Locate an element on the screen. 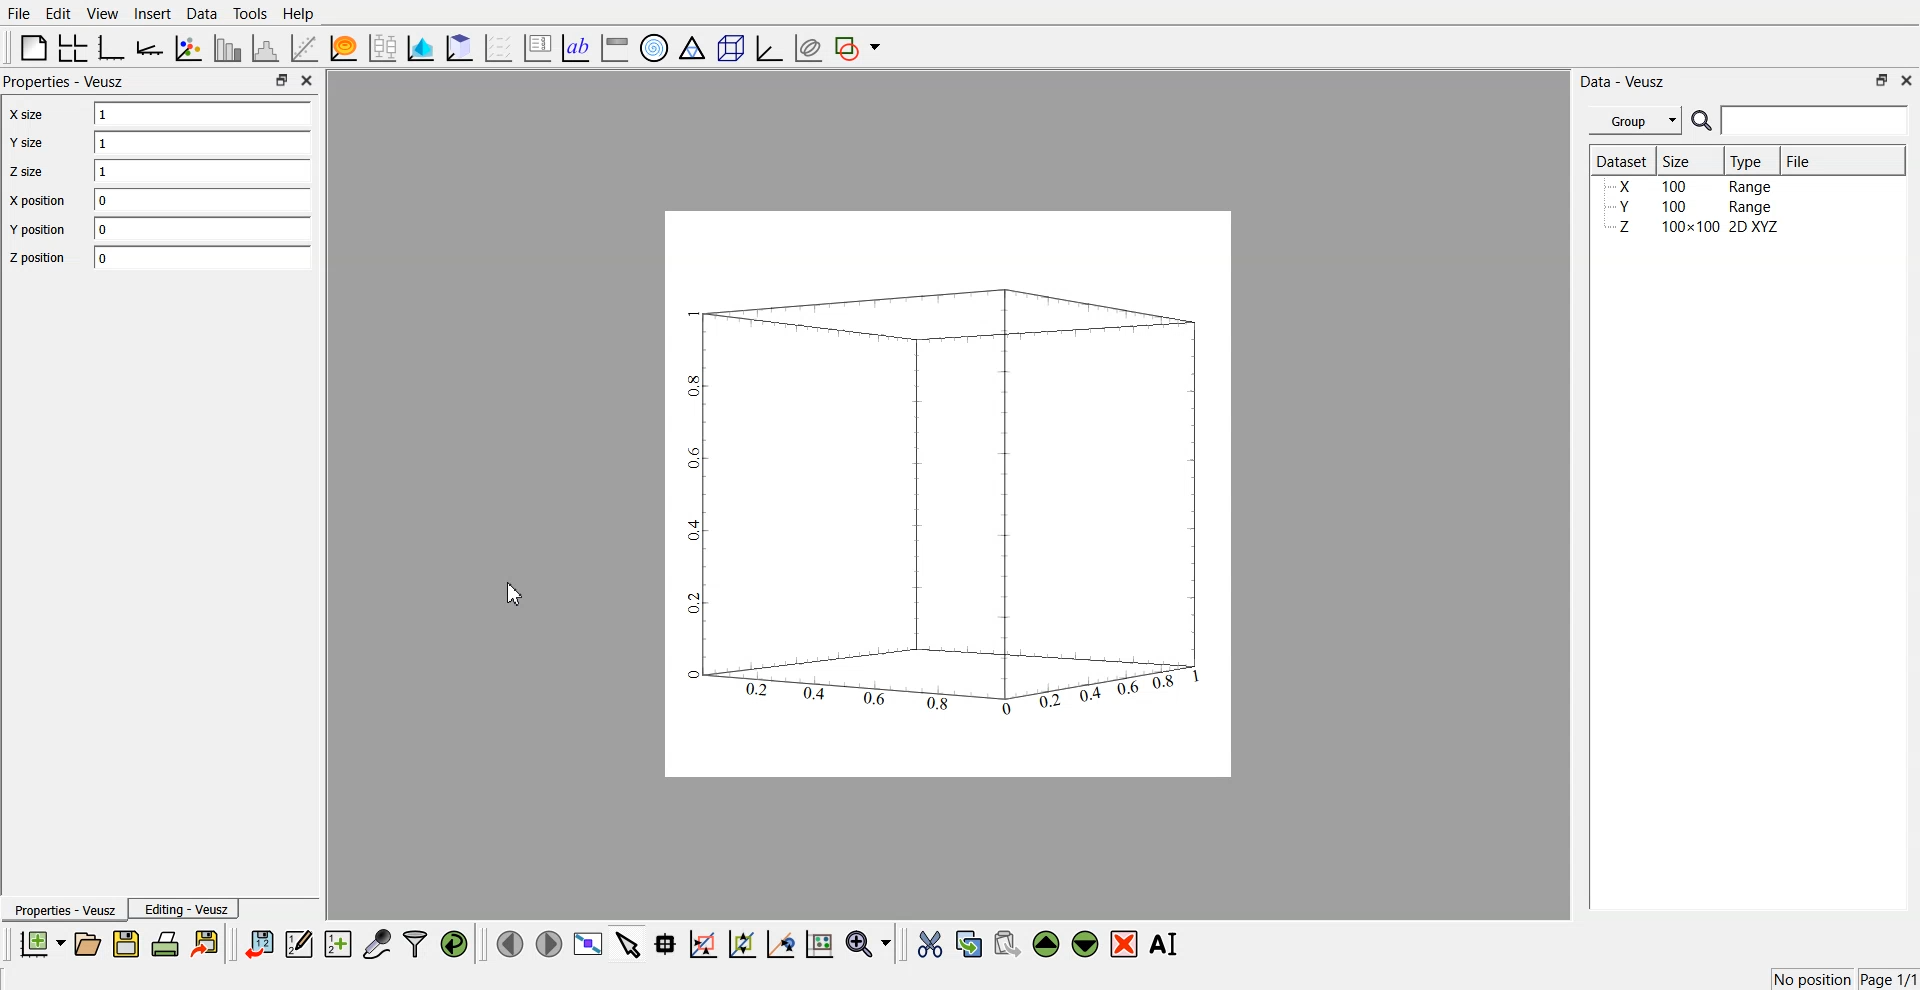 This screenshot has width=1920, height=990. Maximize is located at coordinates (281, 79).